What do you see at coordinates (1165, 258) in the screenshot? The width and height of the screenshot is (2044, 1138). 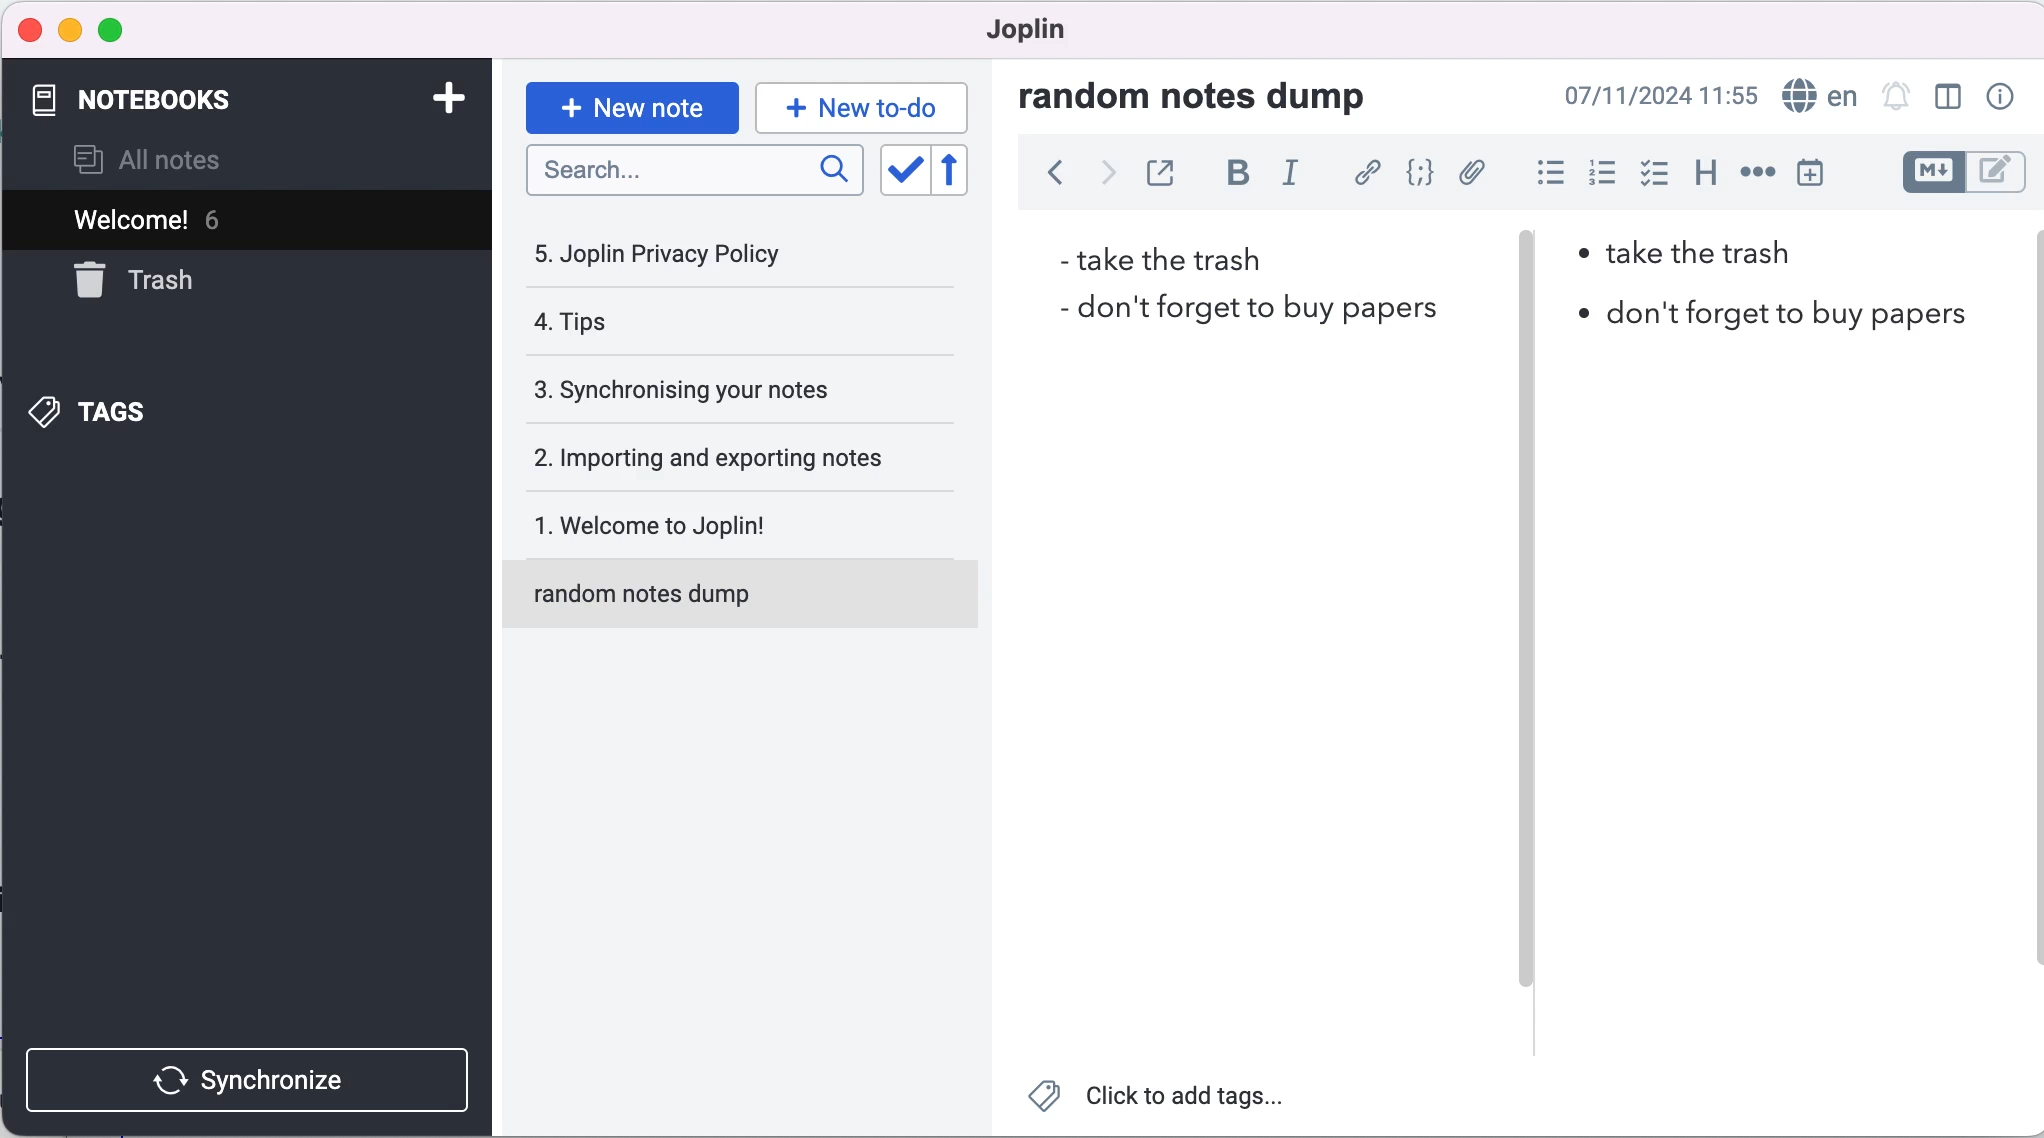 I see `take the trash` at bounding box center [1165, 258].